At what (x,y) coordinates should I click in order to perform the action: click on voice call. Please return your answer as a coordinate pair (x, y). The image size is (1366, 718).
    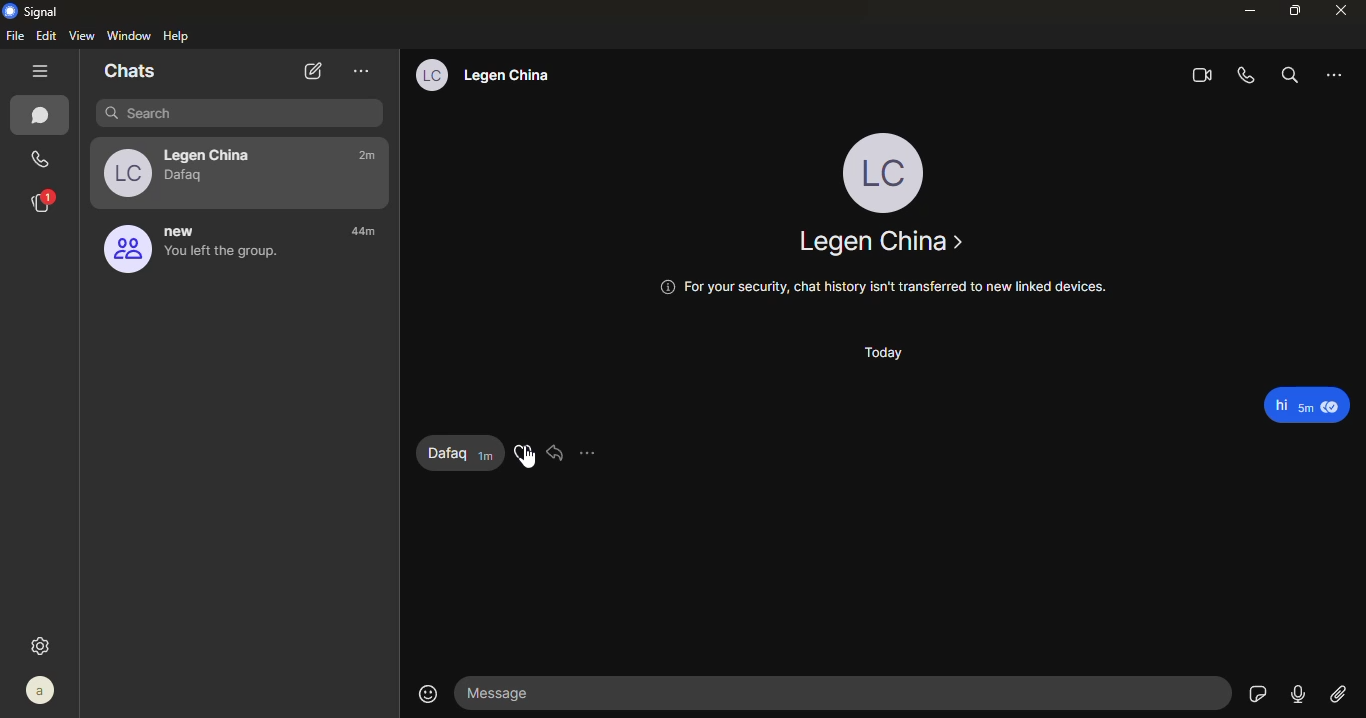
    Looking at the image, I should click on (1247, 76).